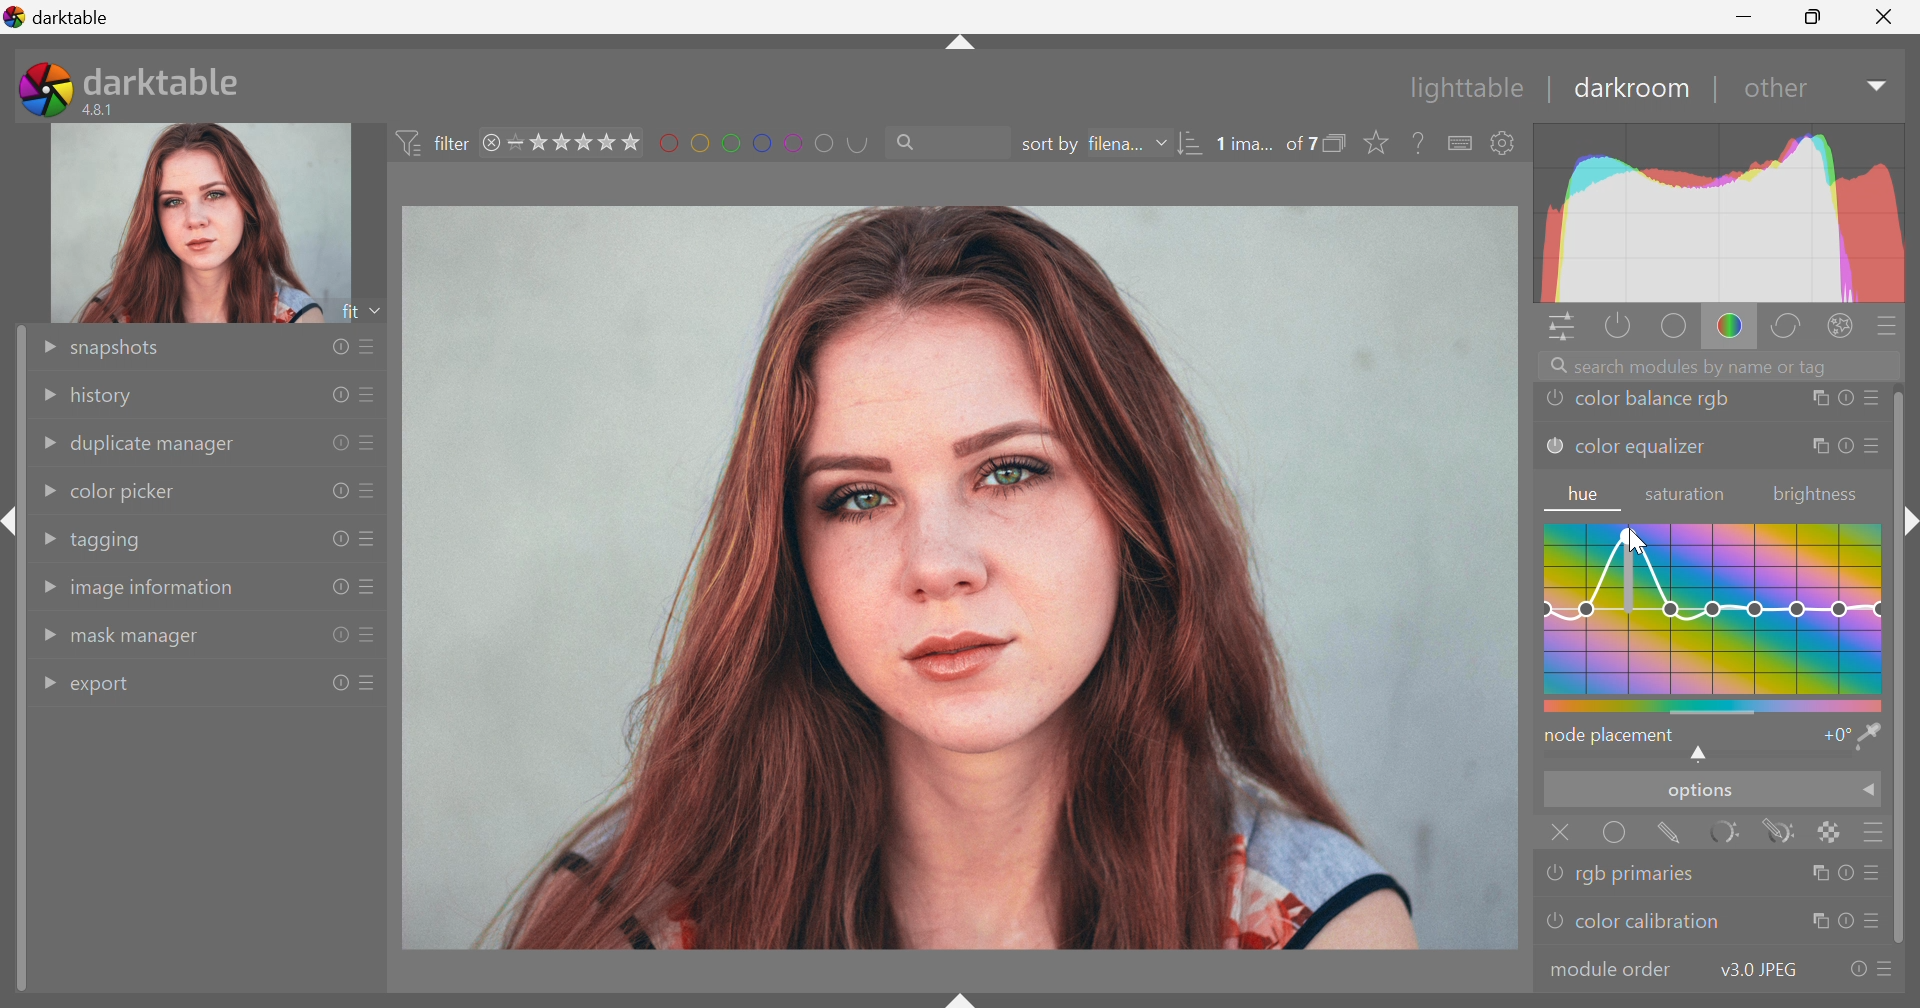  I want to click on shift+ctrl+t, so click(957, 48).